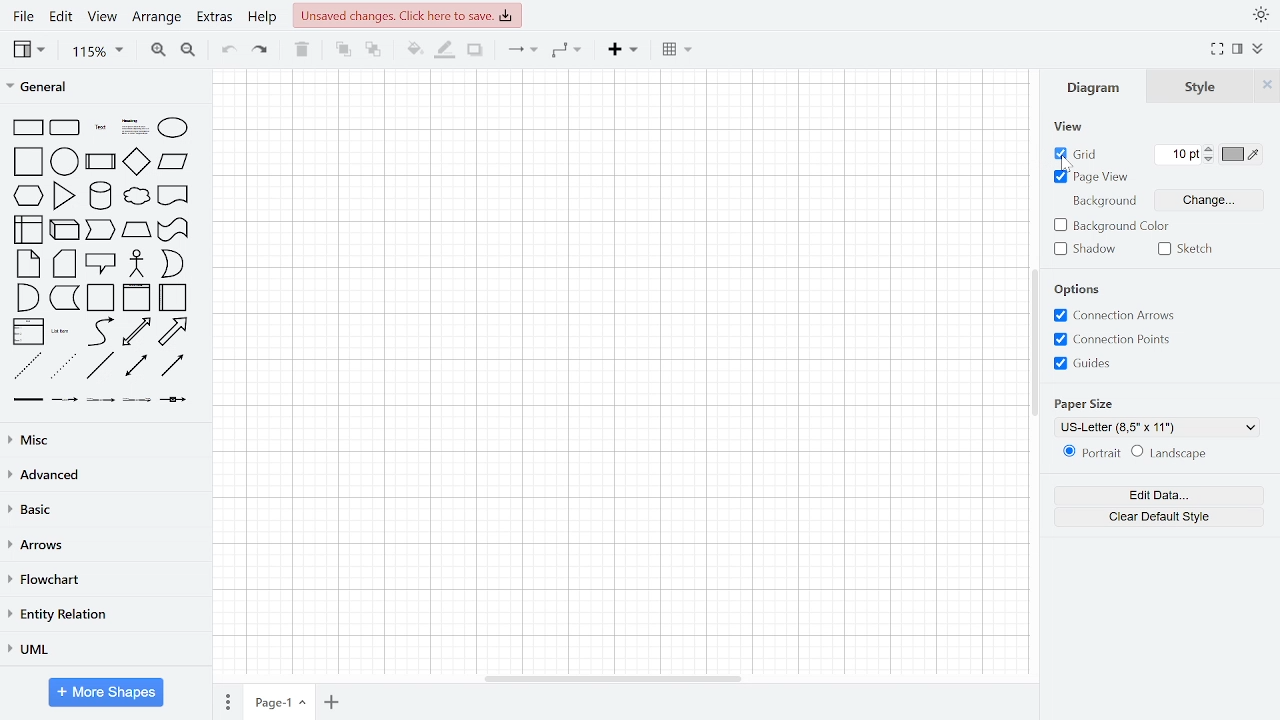 The image size is (1280, 720). Describe the element at coordinates (102, 616) in the screenshot. I see `entity relation` at that location.